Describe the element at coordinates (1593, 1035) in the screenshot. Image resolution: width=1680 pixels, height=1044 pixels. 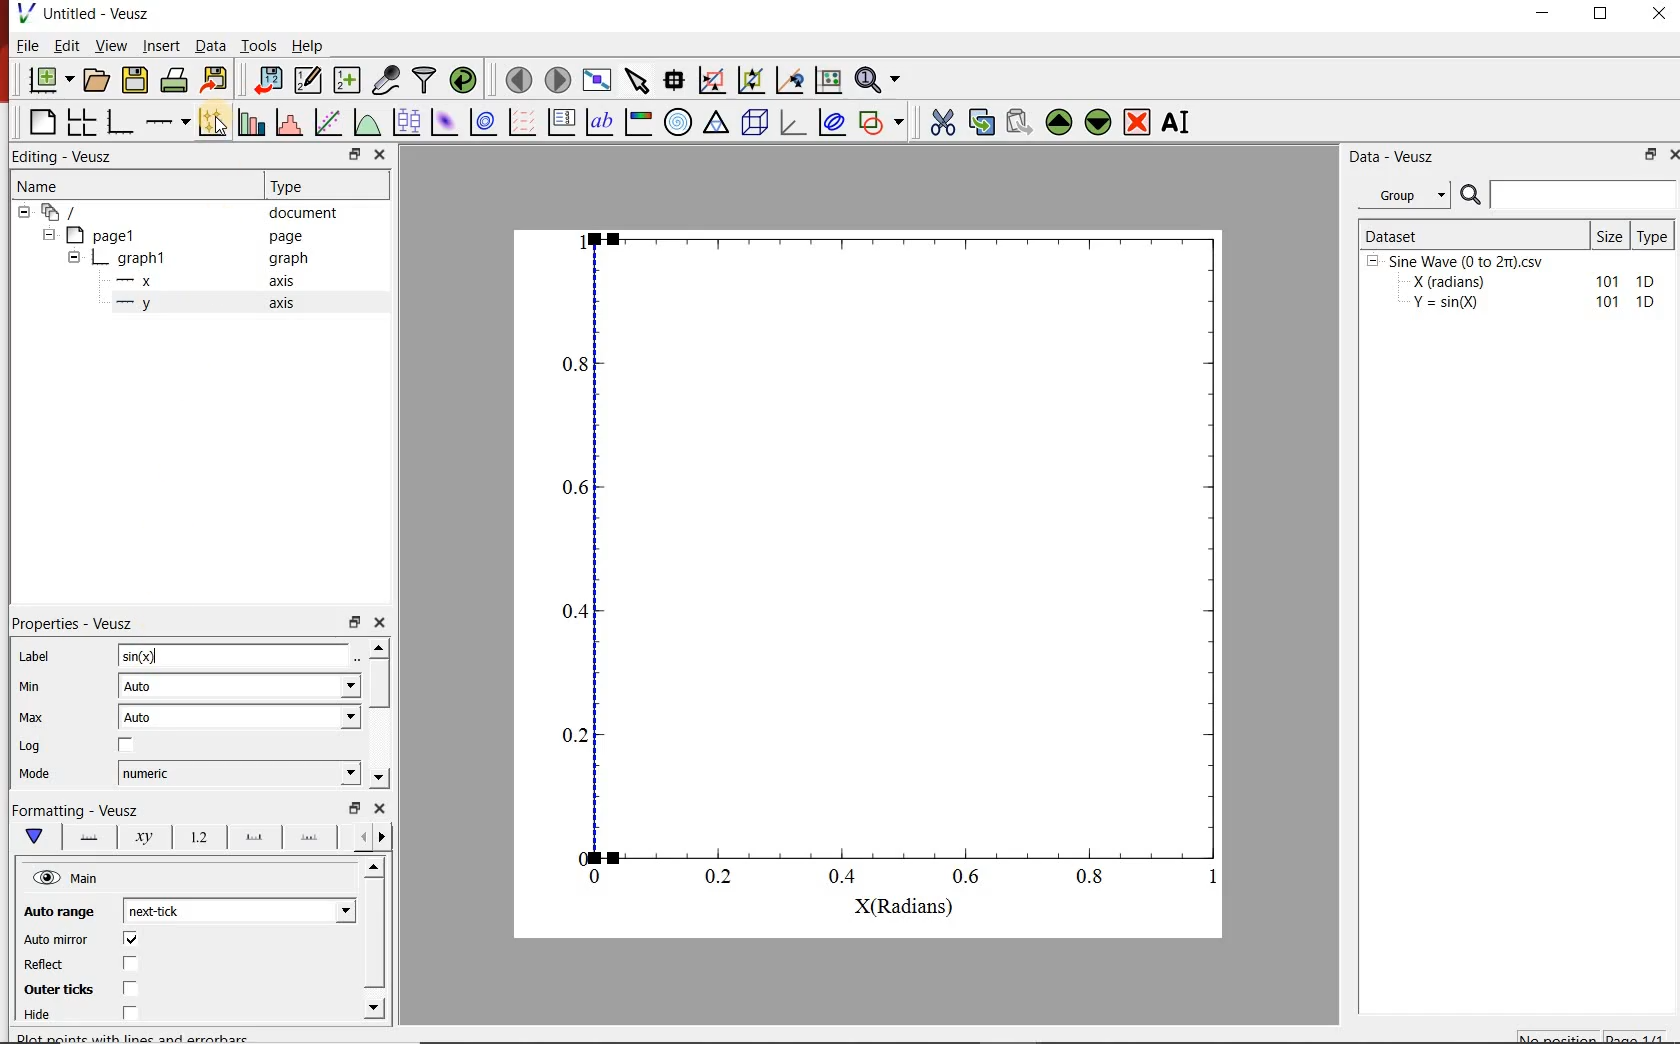
I see `no positions` at that location.